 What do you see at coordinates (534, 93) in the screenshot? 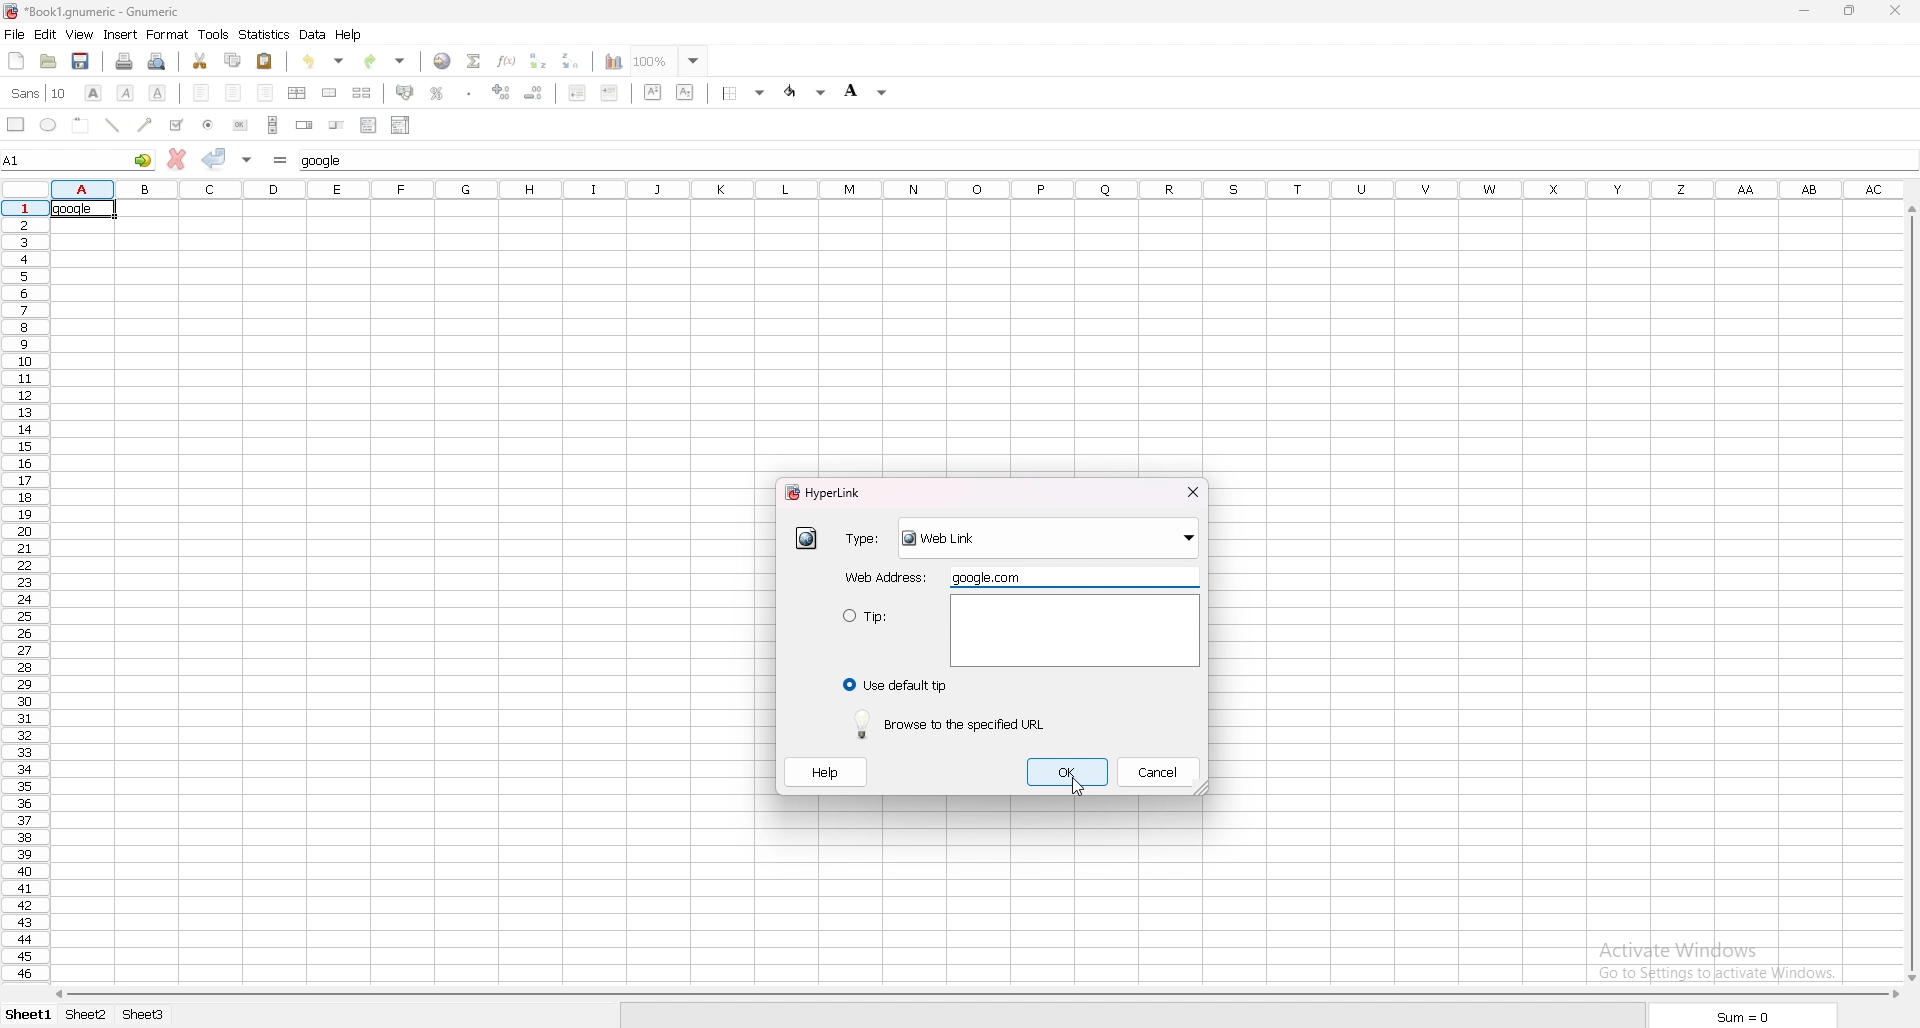
I see `decrease decimals` at bounding box center [534, 93].